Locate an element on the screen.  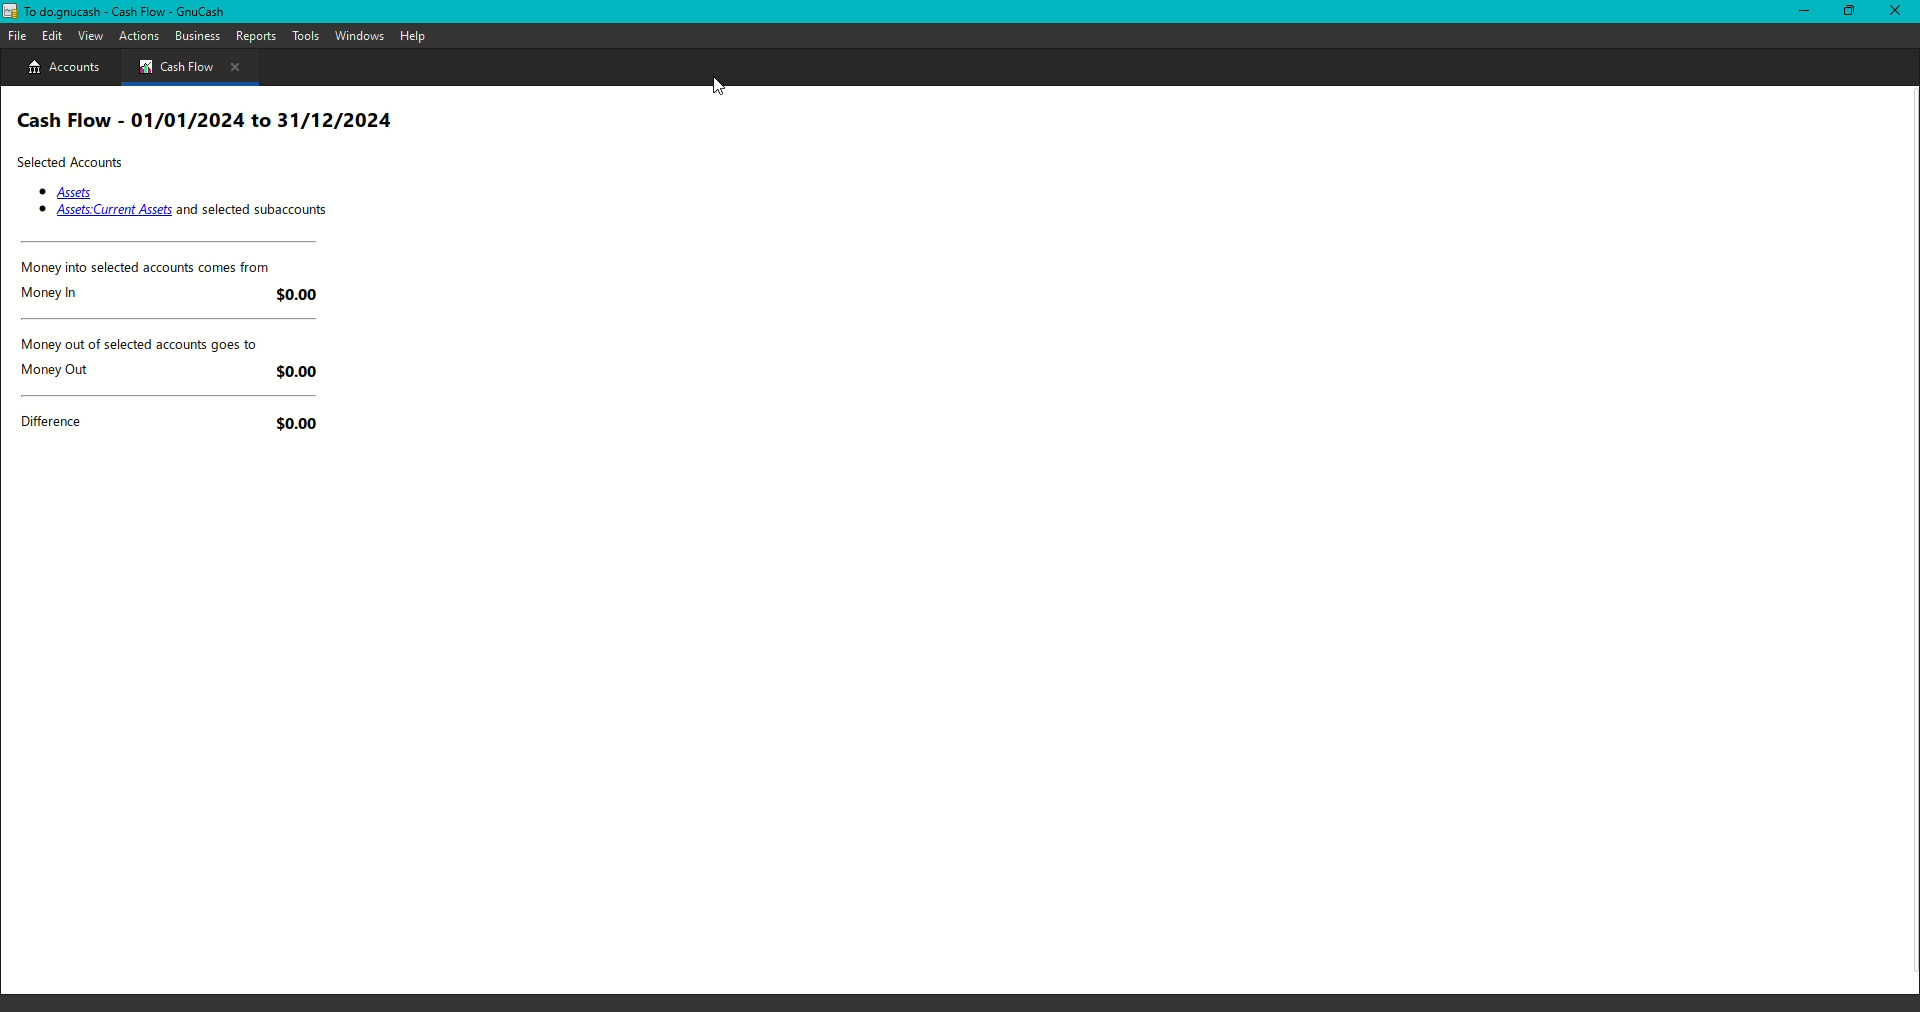
Reports is located at coordinates (258, 36).